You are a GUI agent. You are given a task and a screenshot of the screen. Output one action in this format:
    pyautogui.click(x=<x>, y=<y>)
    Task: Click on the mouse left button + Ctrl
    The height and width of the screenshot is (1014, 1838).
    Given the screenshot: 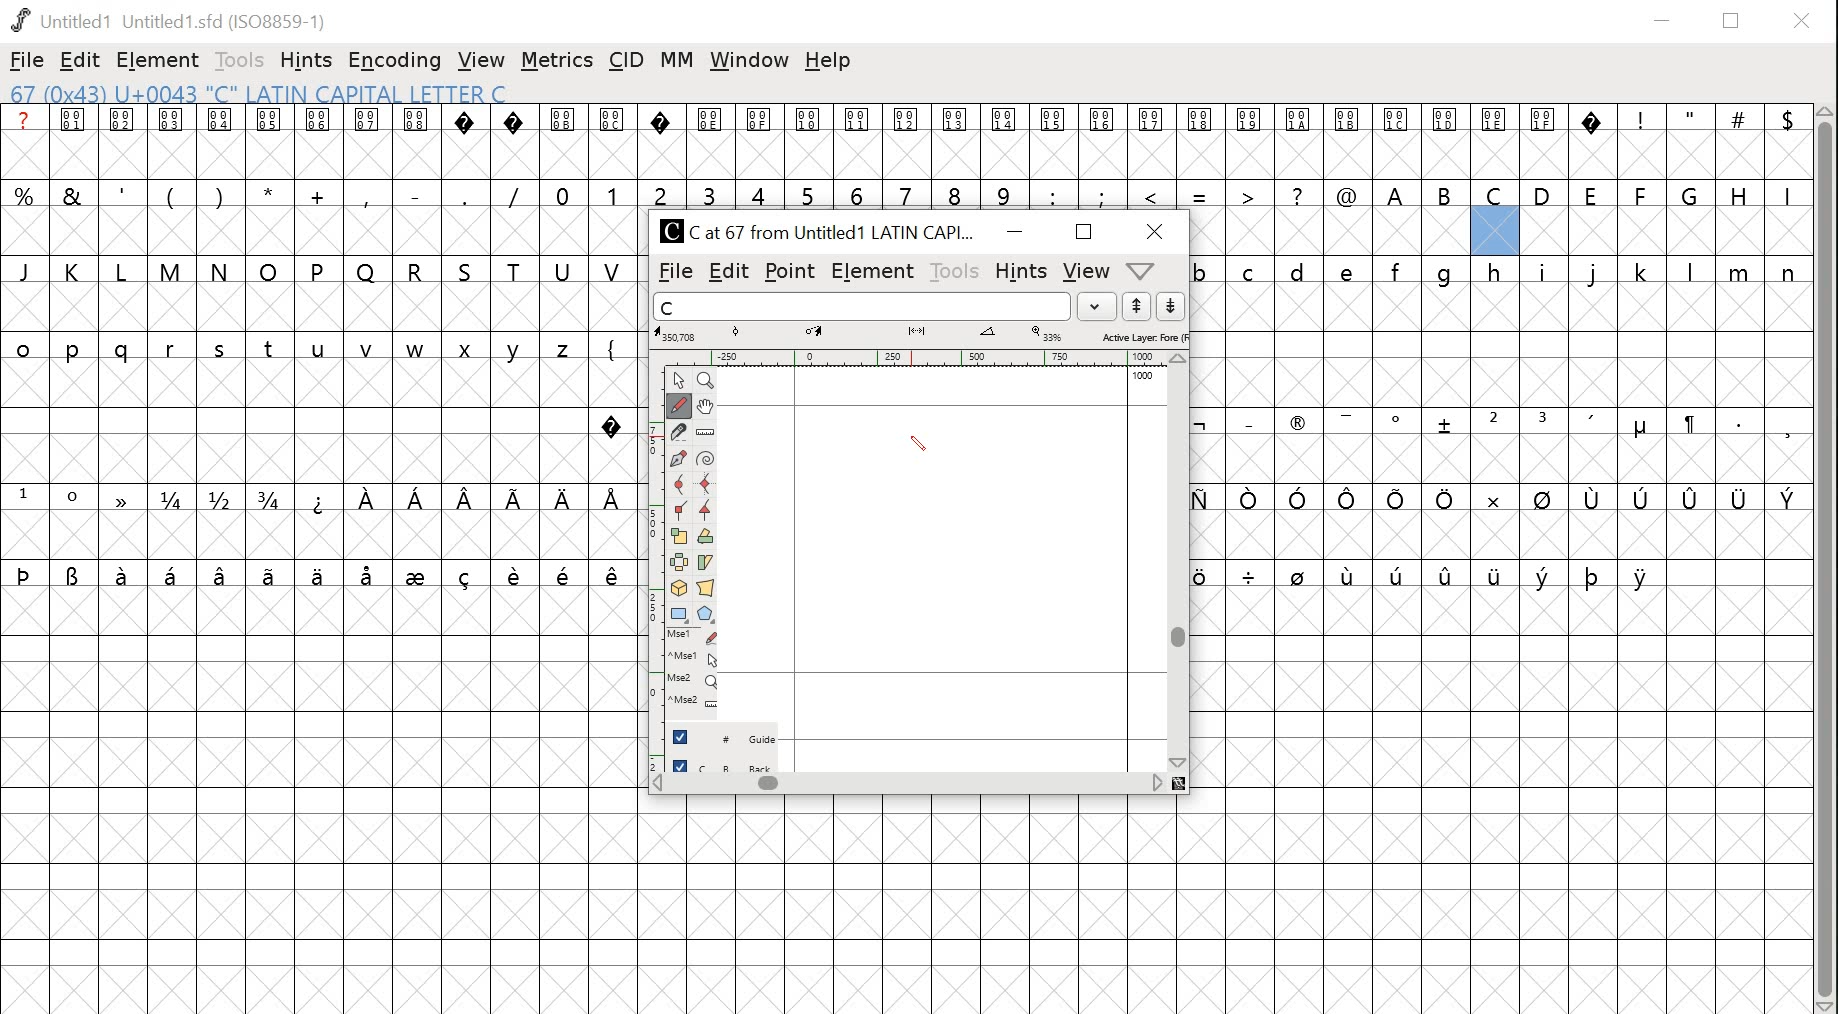 What is the action you would take?
    pyautogui.click(x=696, y=660)
    